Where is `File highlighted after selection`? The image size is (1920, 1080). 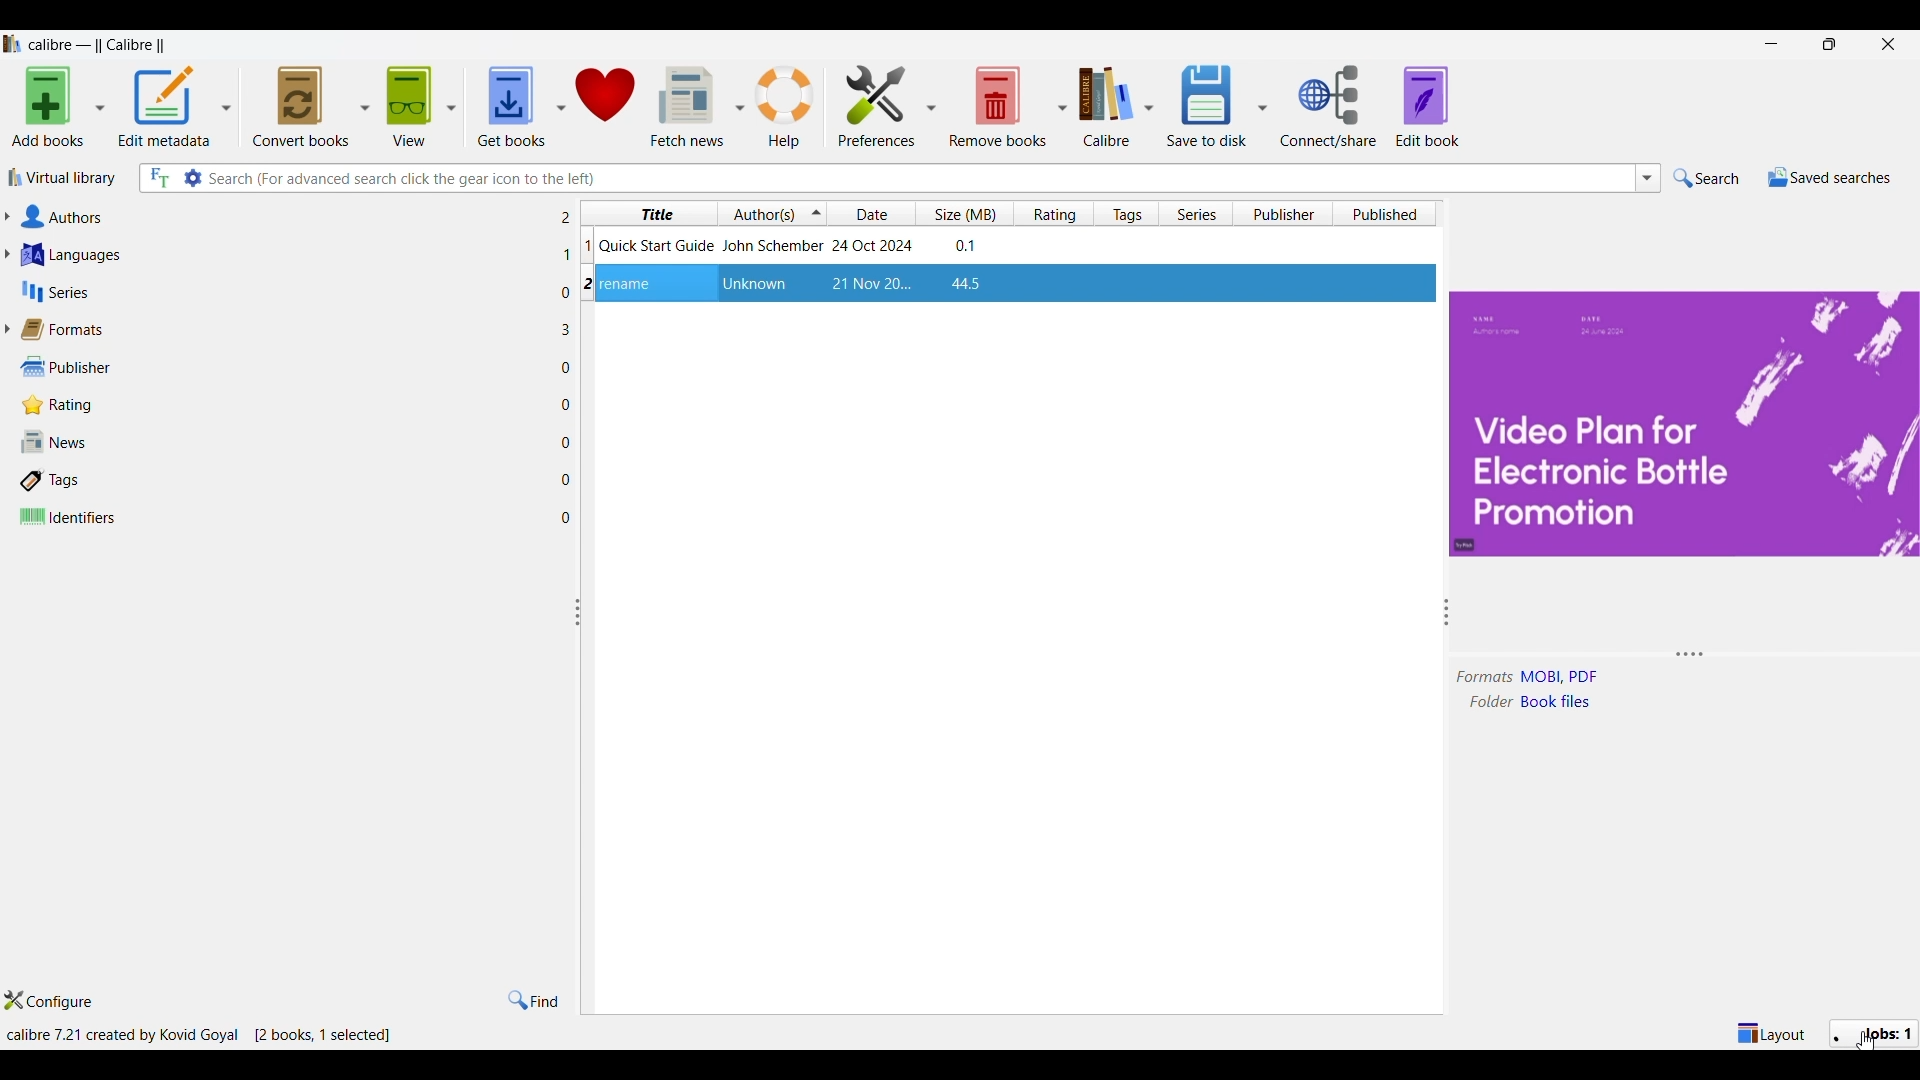
File highlighted after selection is located at coordinates (1011, 285).